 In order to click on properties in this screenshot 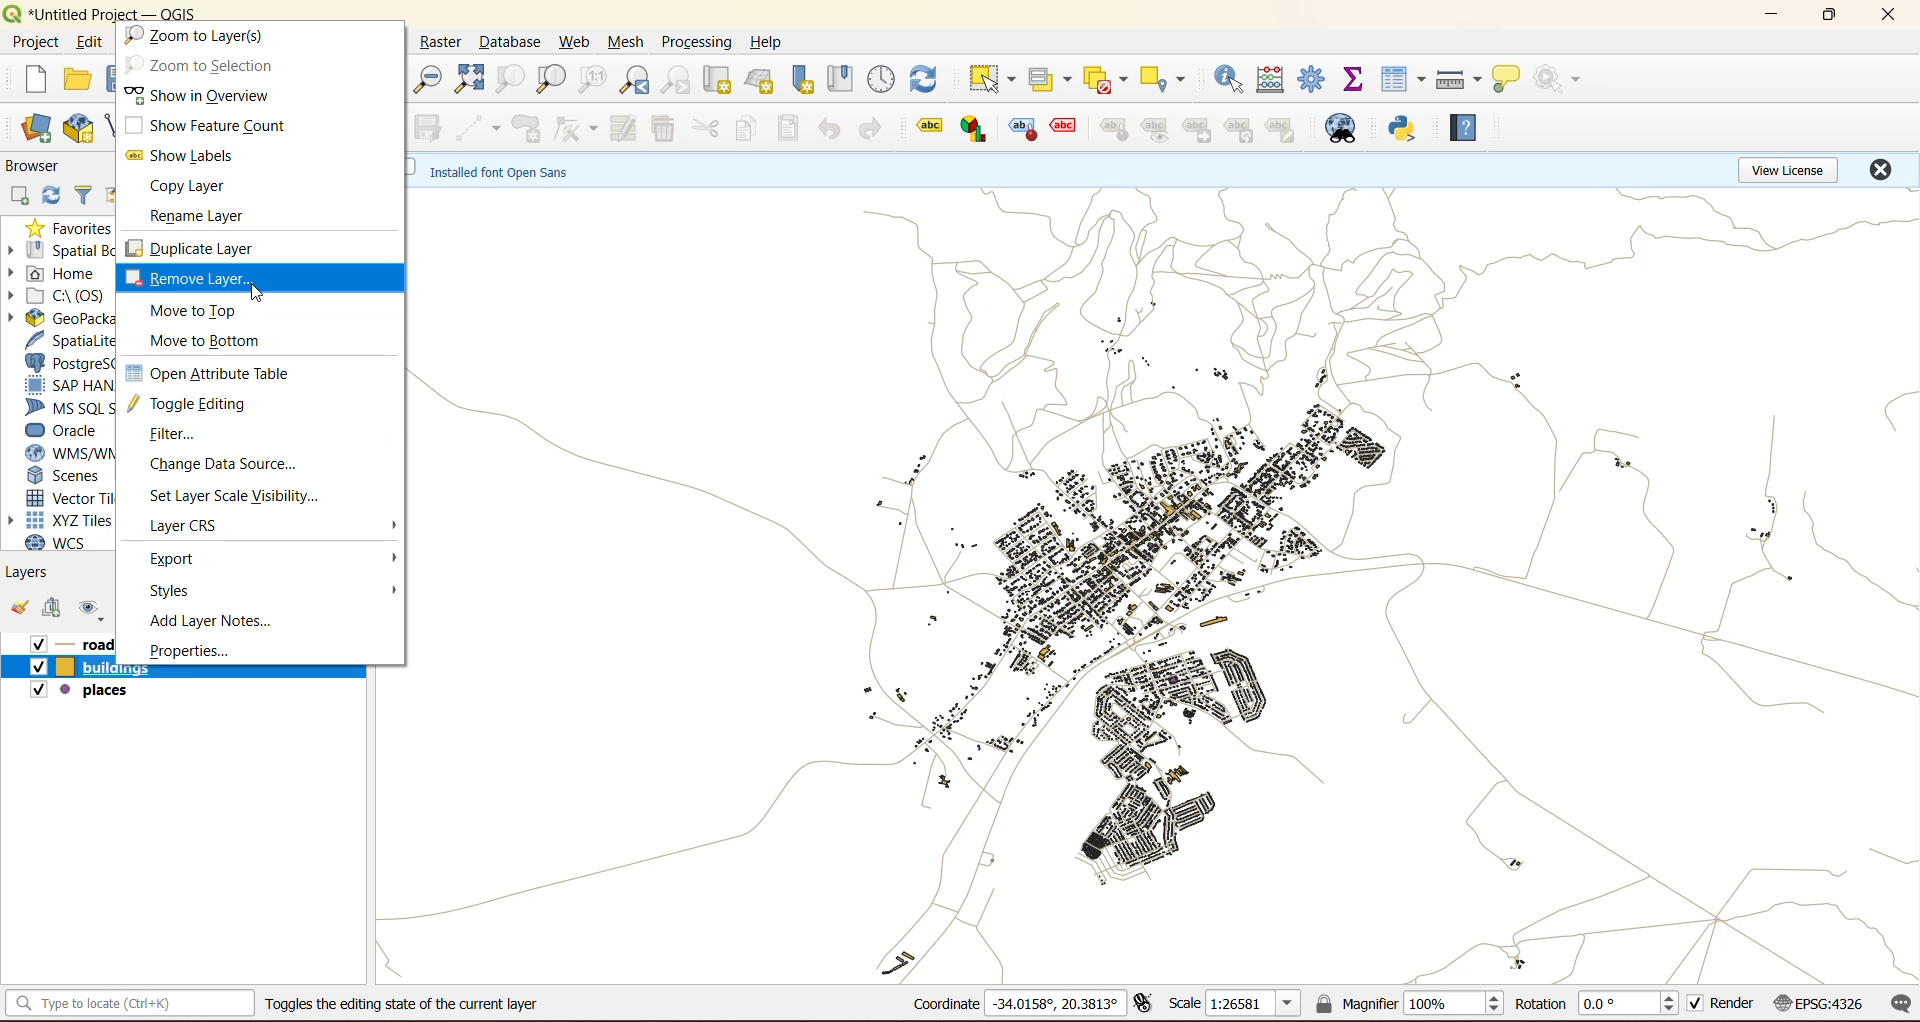, I will do `click(192, 651)`.